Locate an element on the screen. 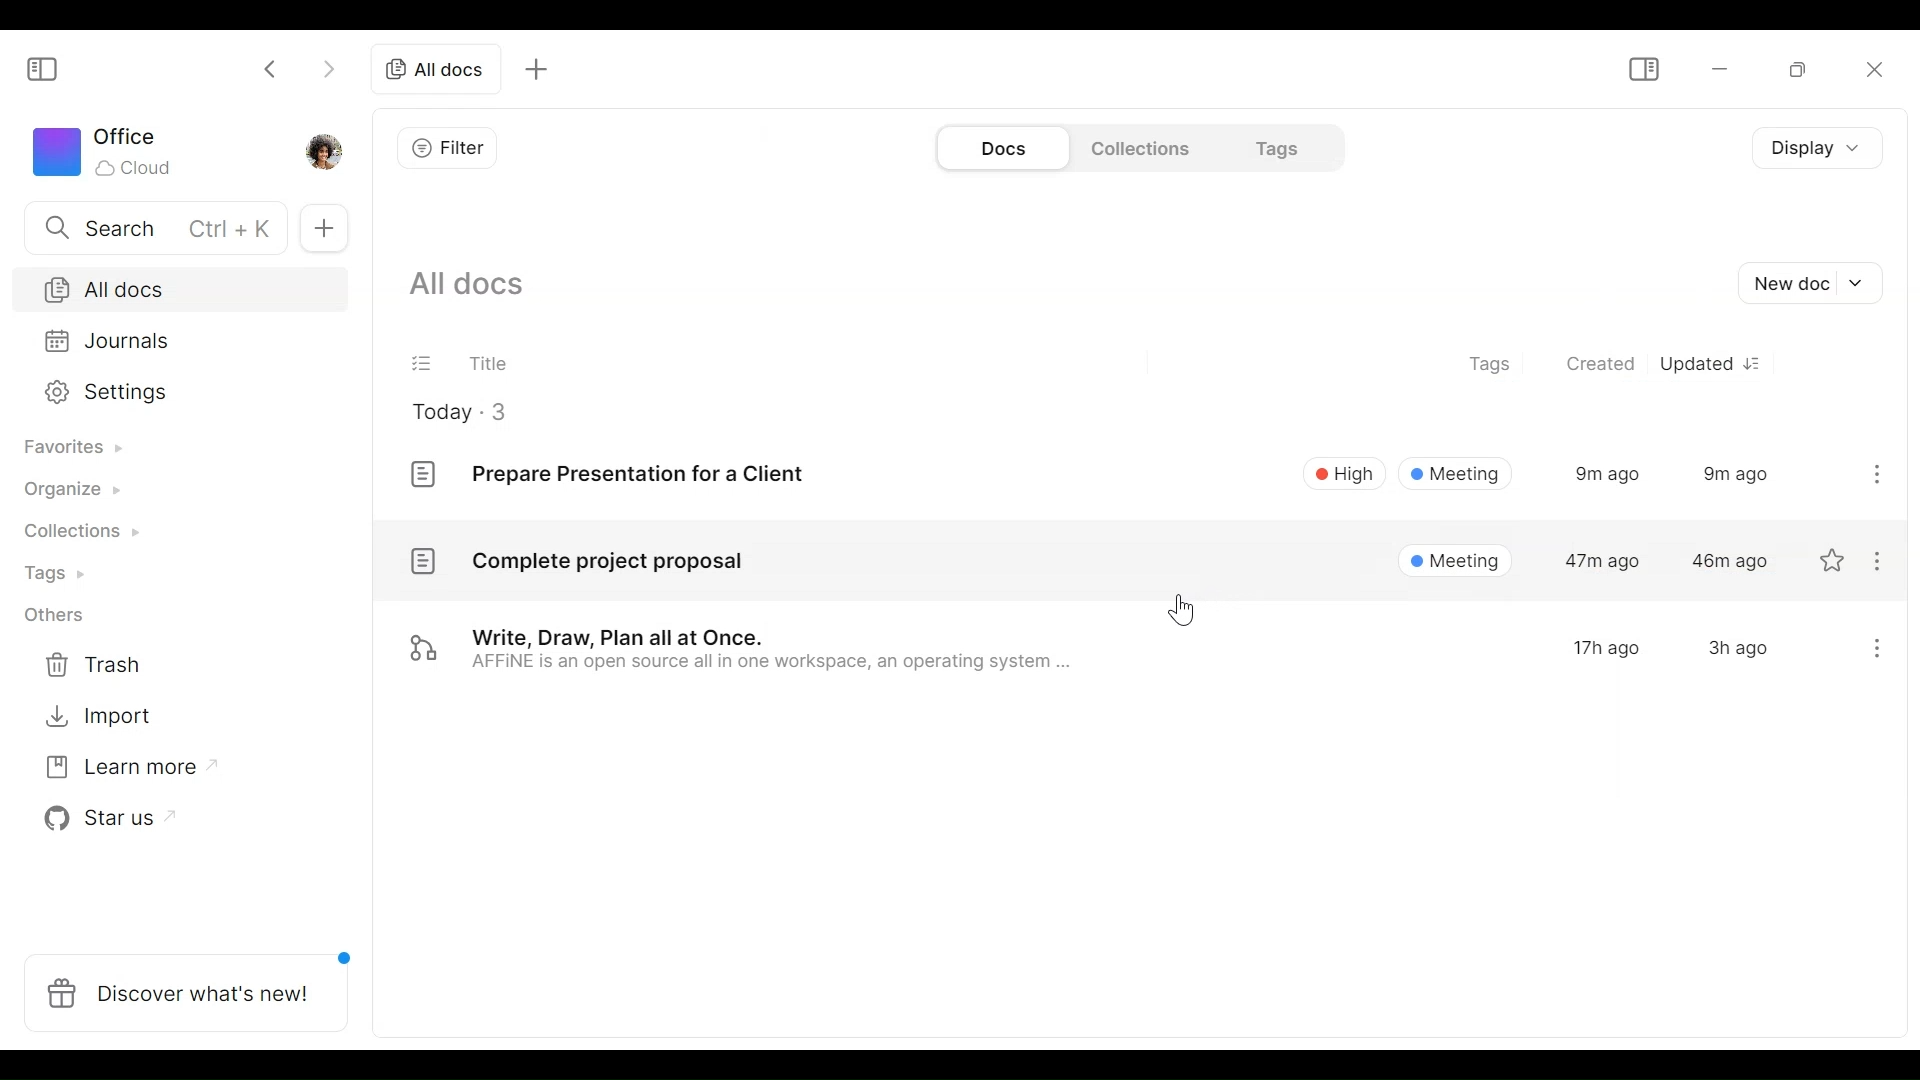 Image resolution: width=1920 pixels, height=1080 pixels. Collections is located at coordinates (85, 534).